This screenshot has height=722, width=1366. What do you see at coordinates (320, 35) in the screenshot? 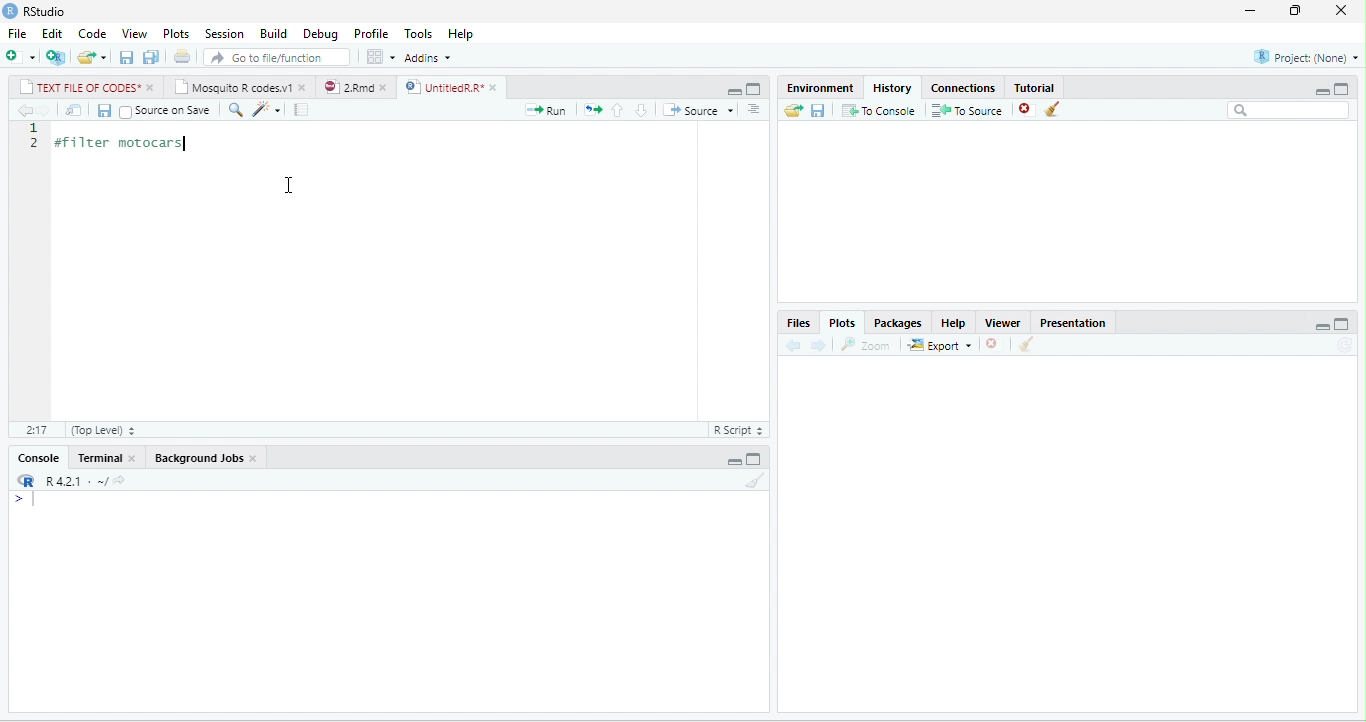
I see `Debug` at bounding box center [320, 35].